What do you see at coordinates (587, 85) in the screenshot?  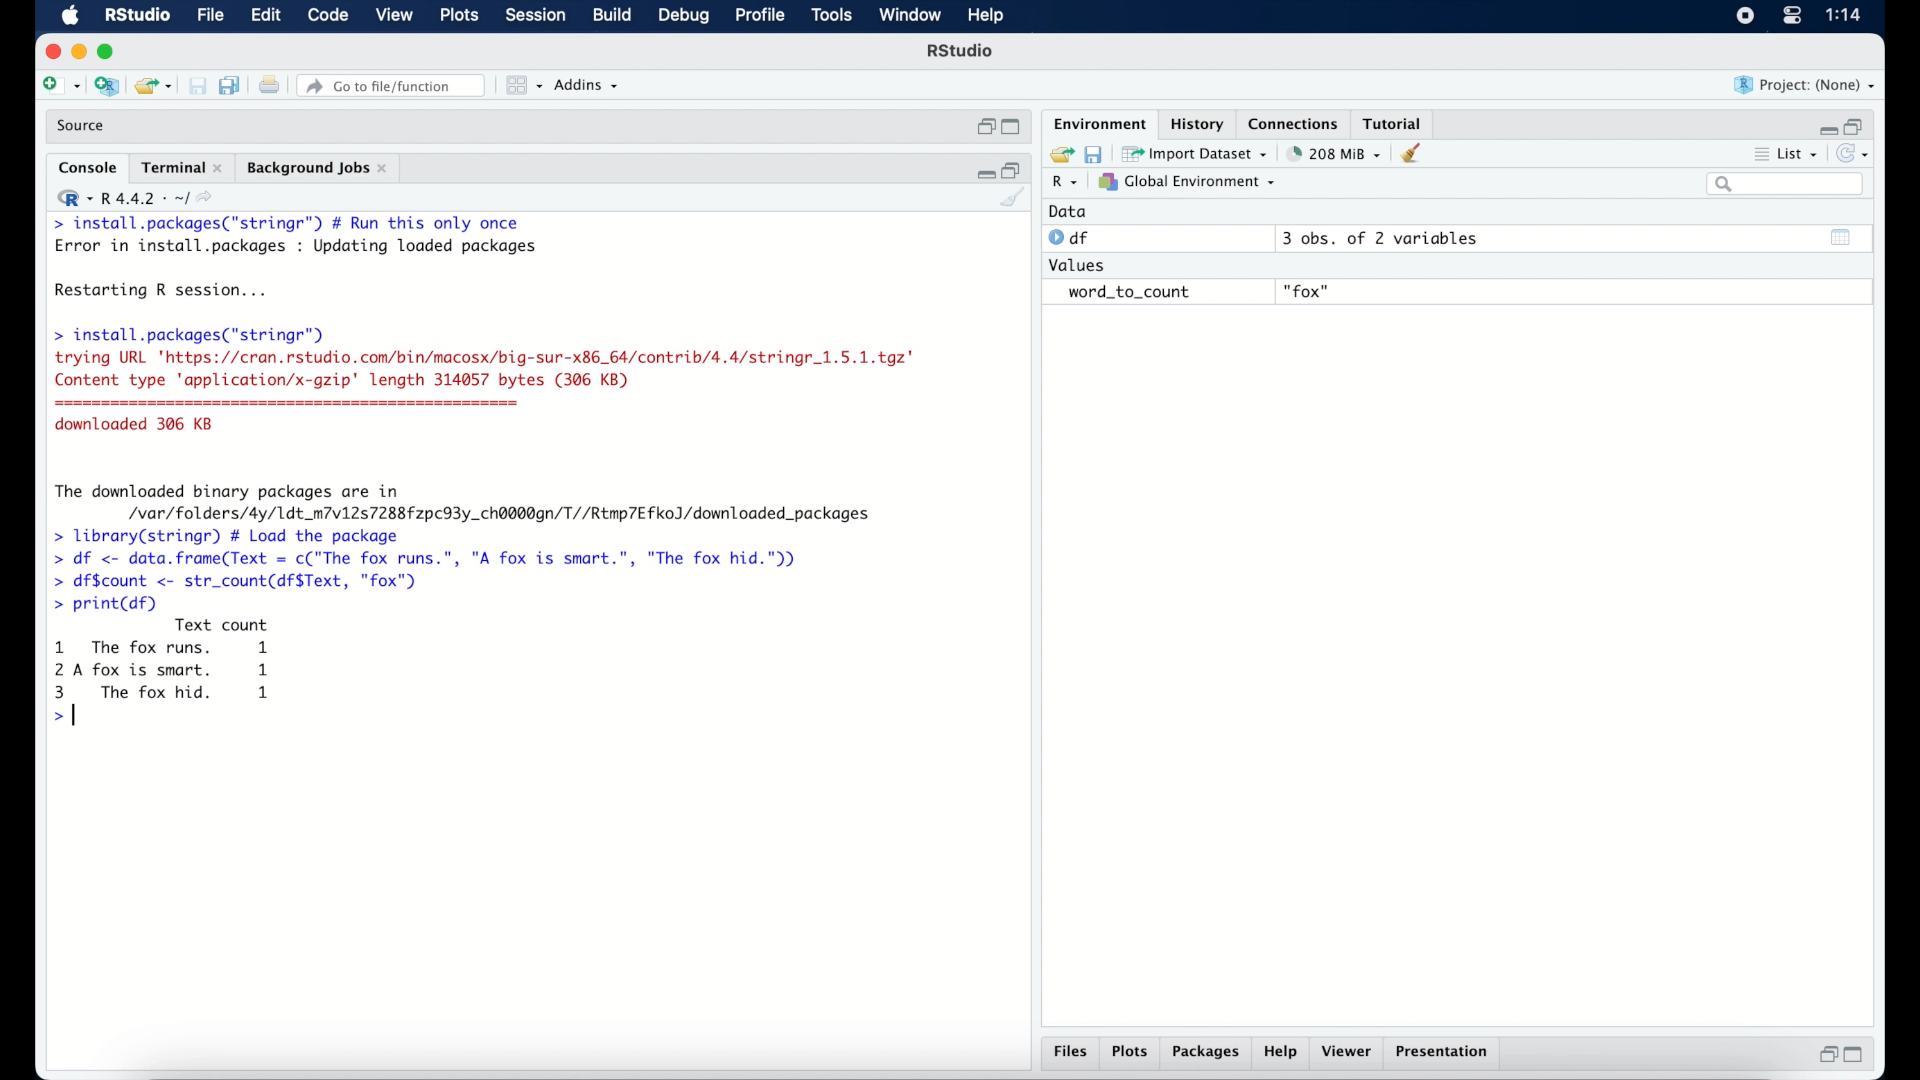 I see `addins` at bounding box center [587, 85].